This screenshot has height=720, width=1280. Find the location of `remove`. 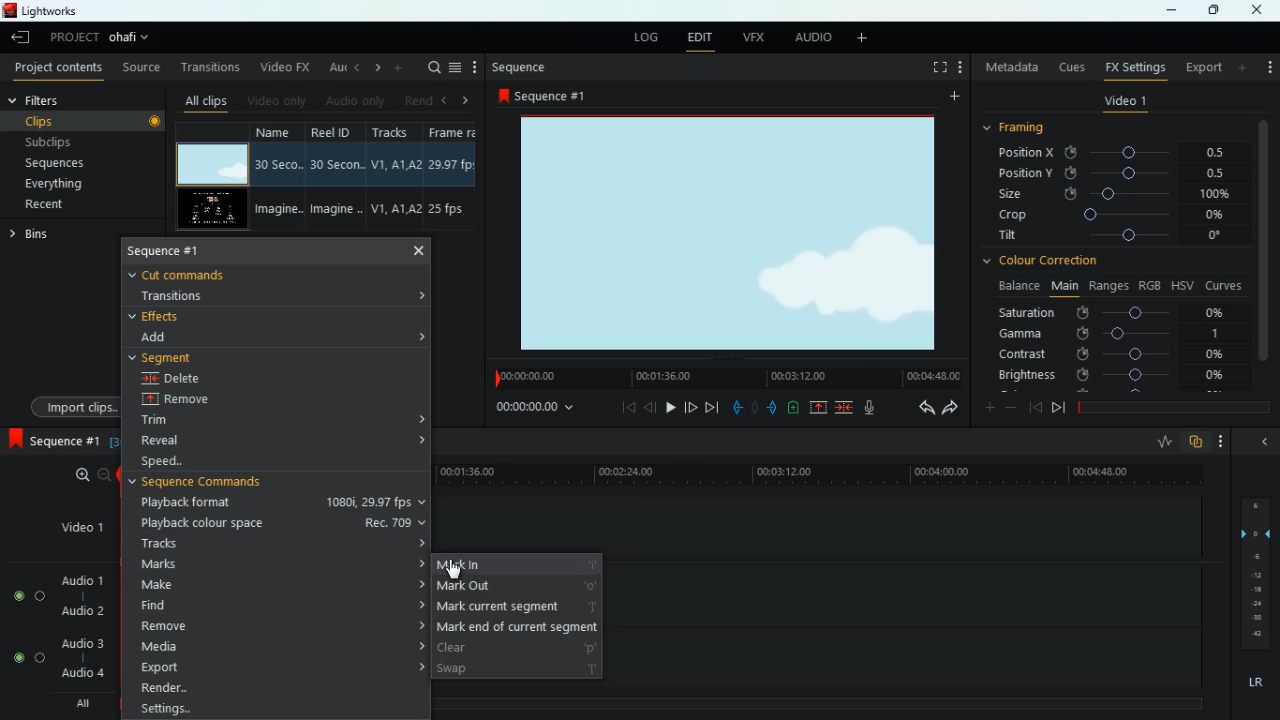

remove is located at coordinates (282, 627).